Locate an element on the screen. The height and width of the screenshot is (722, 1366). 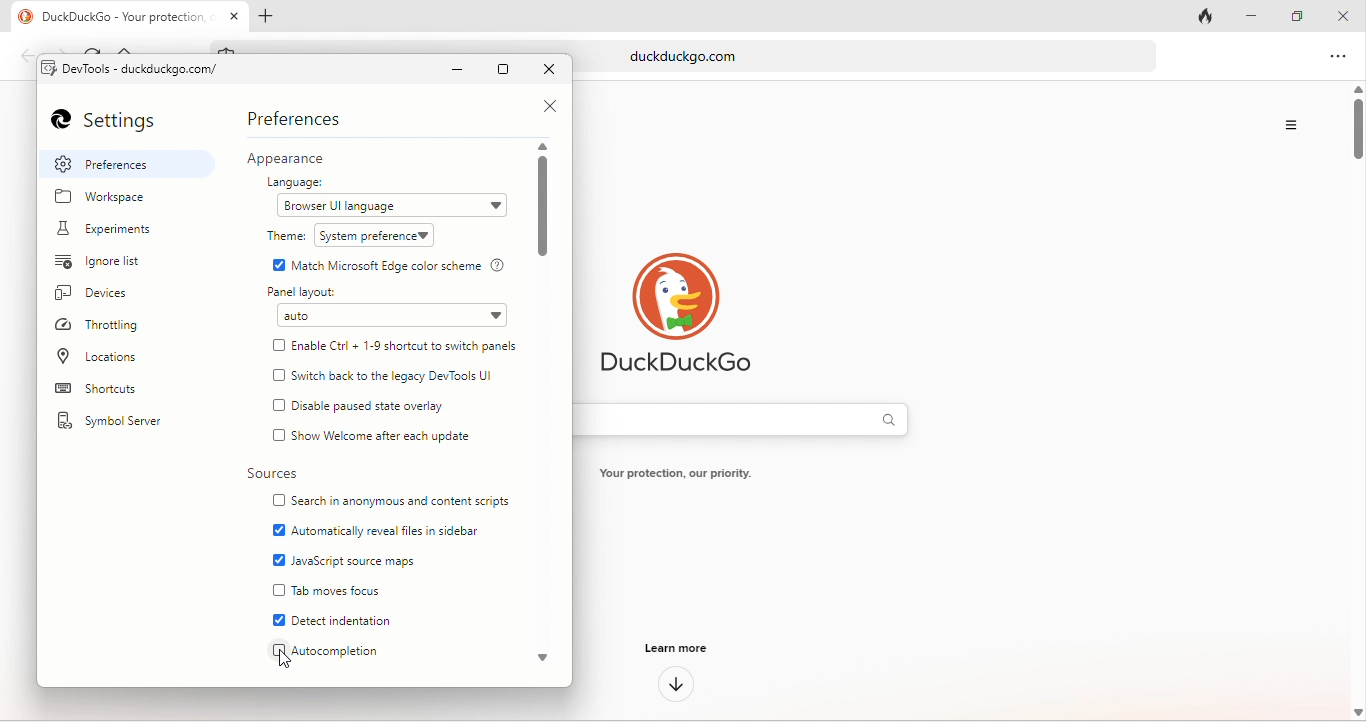
theme is located at coordinates (285, 237).